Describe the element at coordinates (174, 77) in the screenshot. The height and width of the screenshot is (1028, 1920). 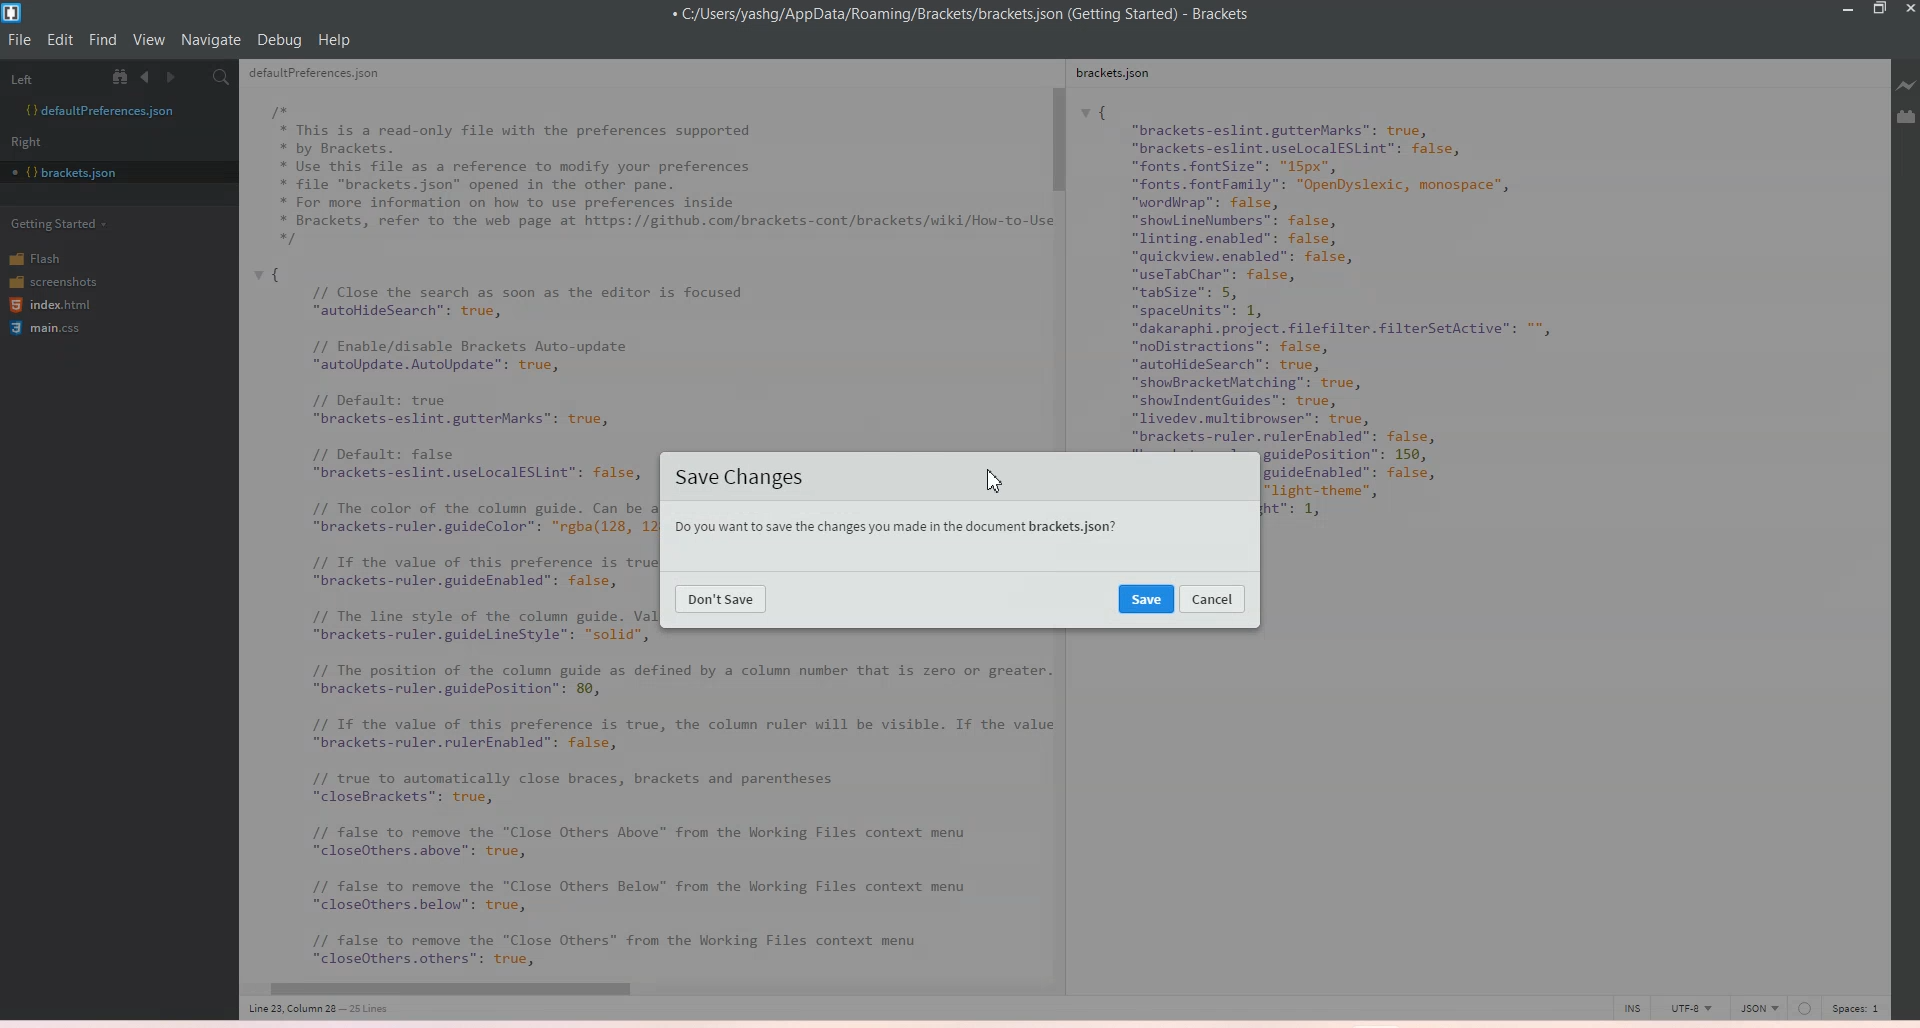
I see `Navigate Forwards` at that location.